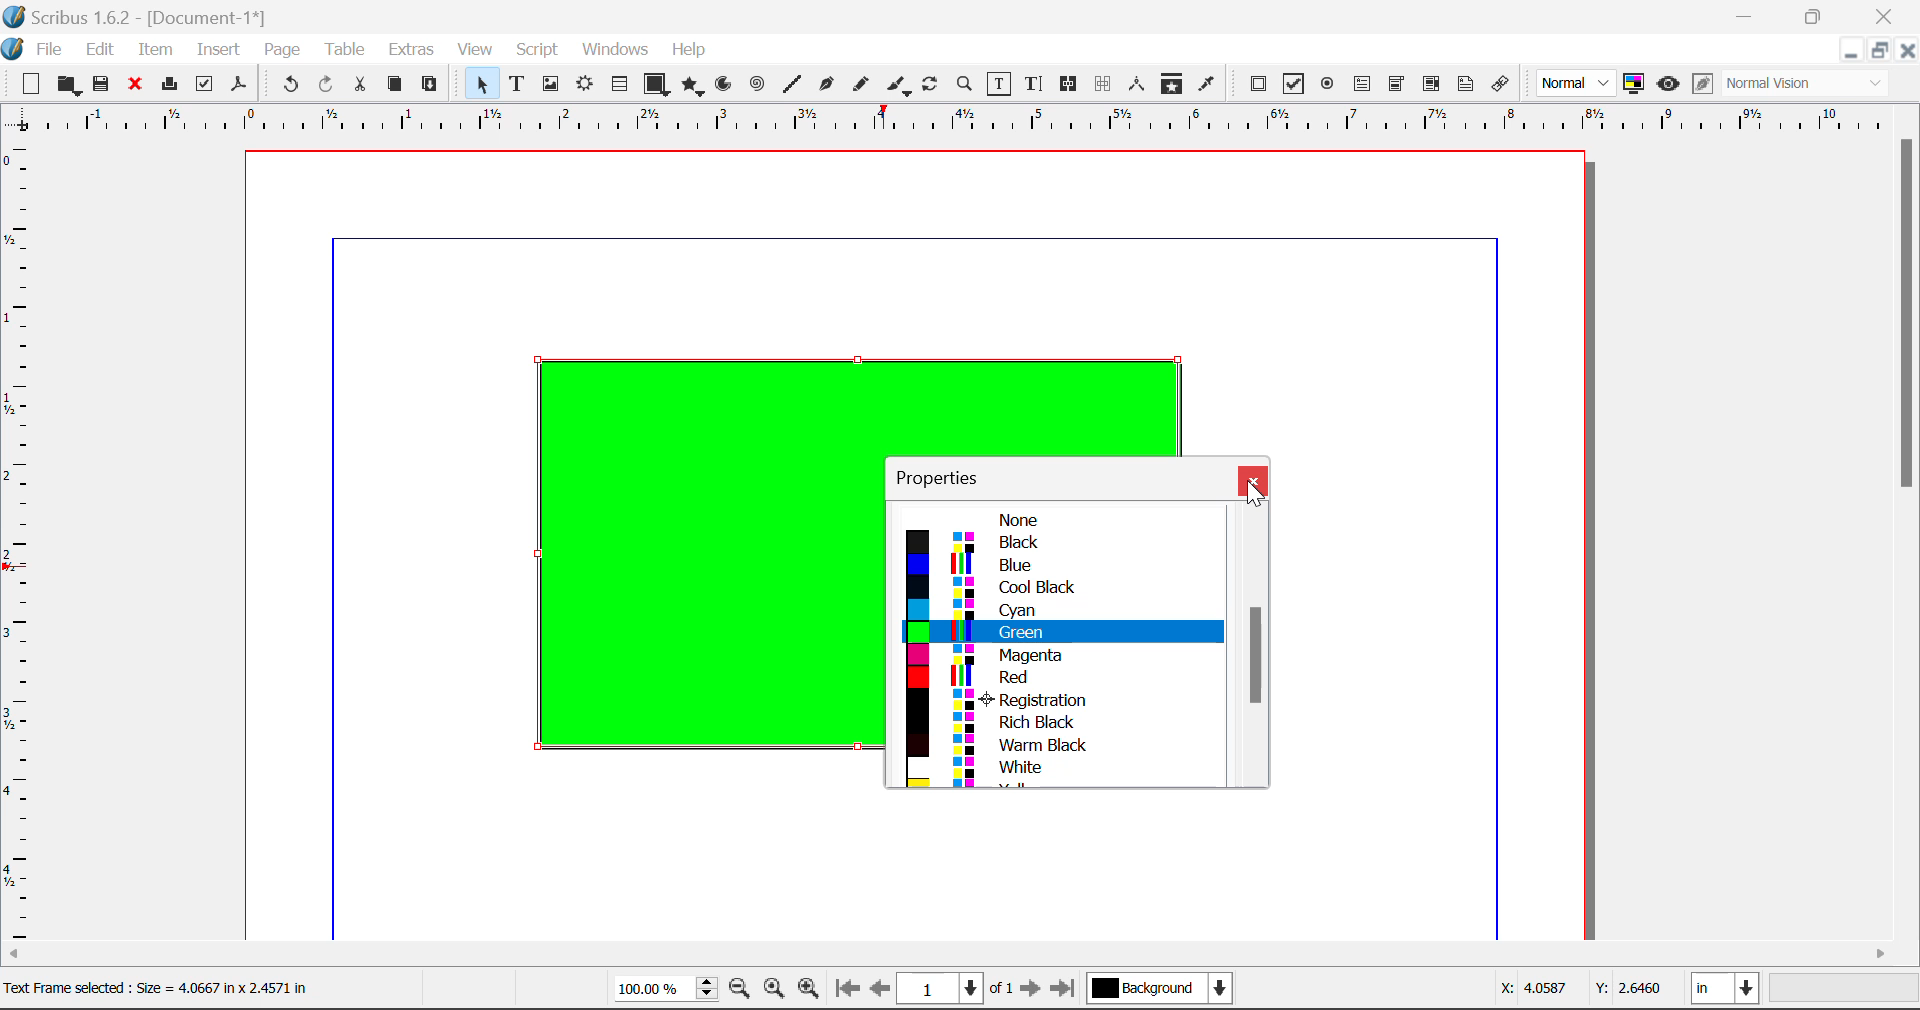  What do you see at coordinates (1258, 83) in the screenshot?
I see `Pdf Push Button` at bounding box center [1258, 83].